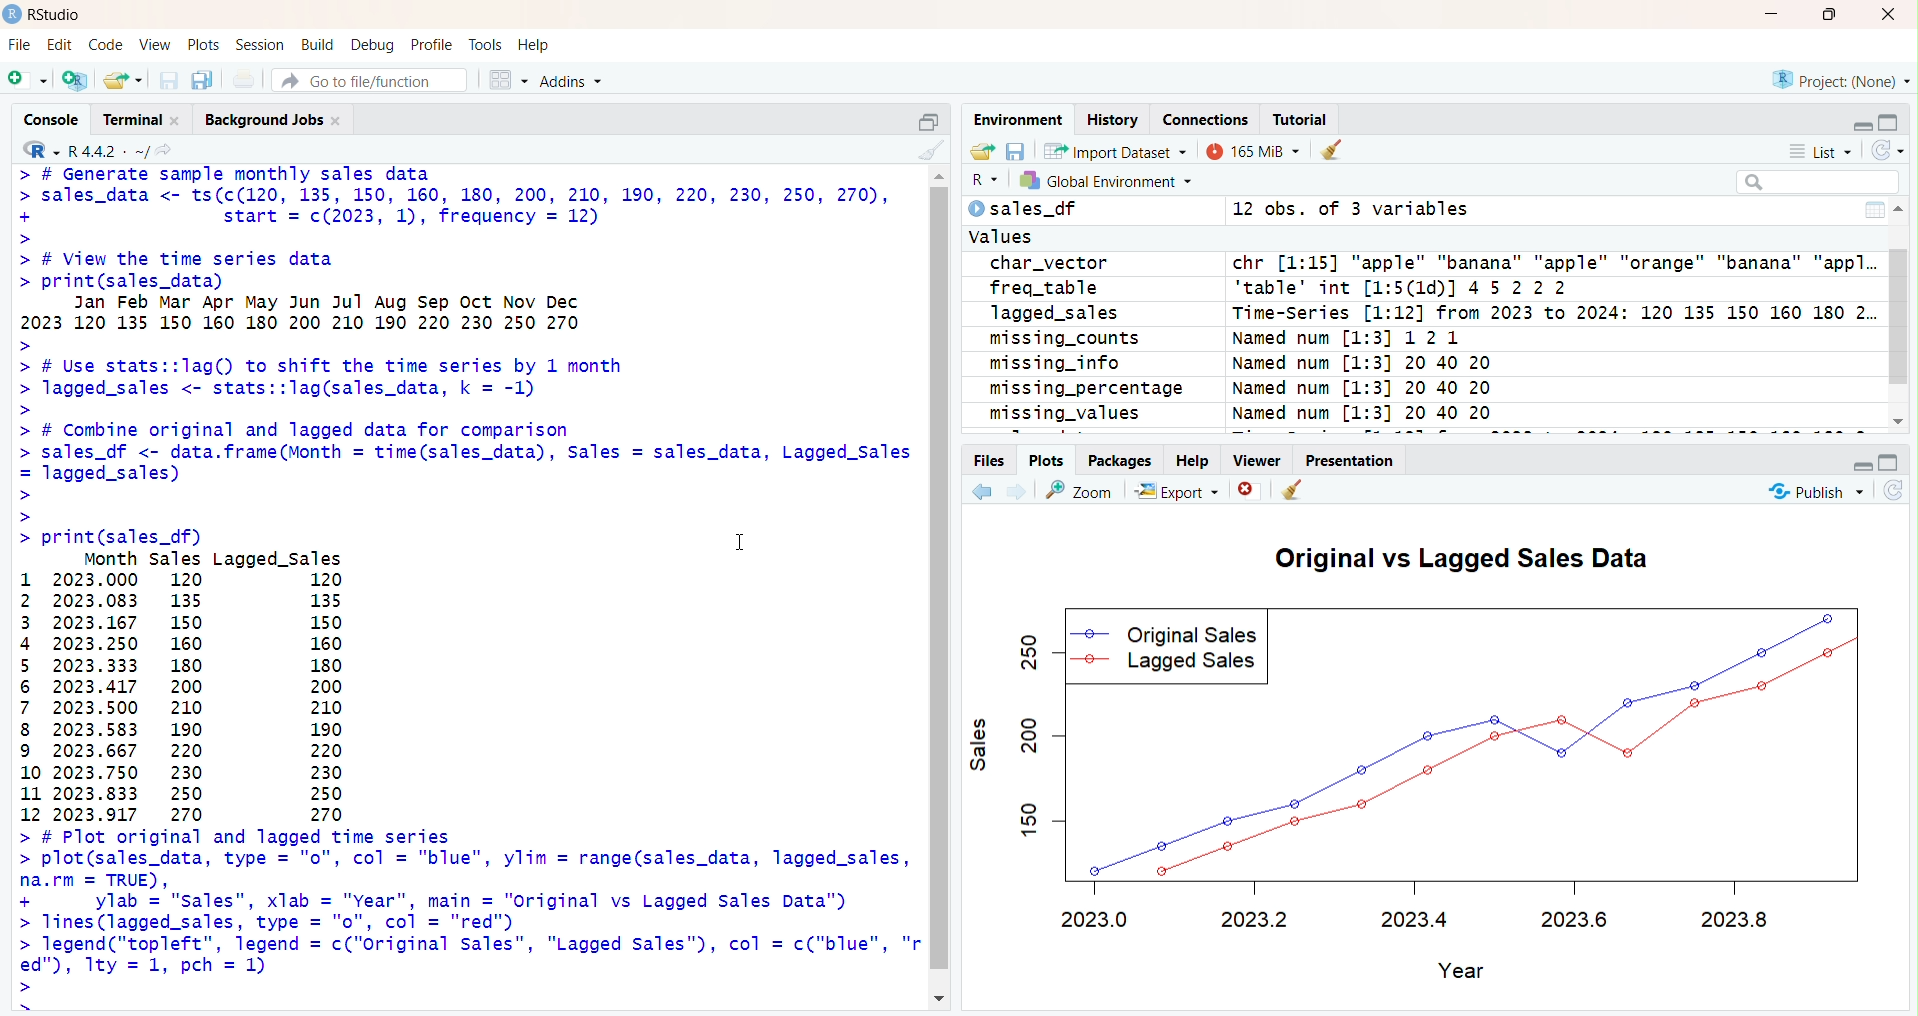  What do you see at coordinates (318, 44) in the screenshot?
I see `build` at bounding box center [318, 44].